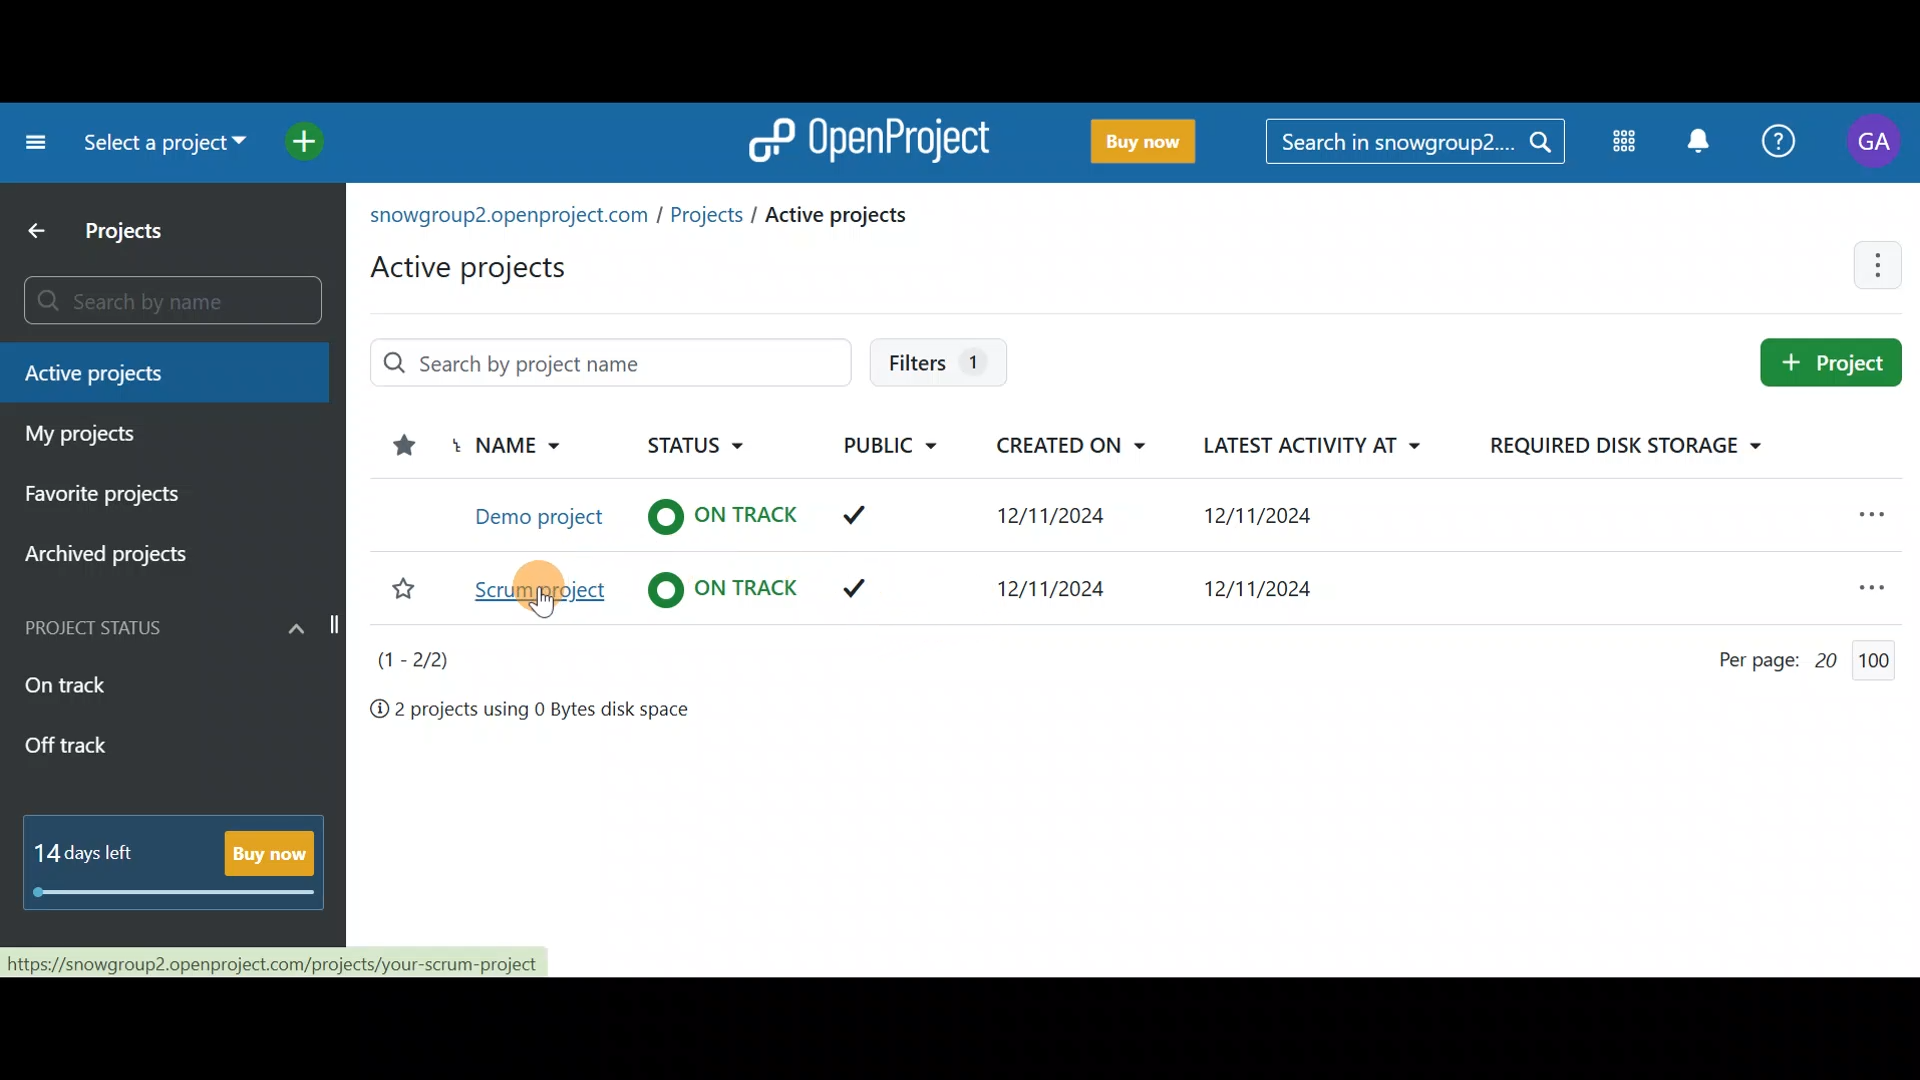 The width and height of the screenshot is (1920, 1080). Describe the element at coordinates (427, 660) in the screenshot. I see `Page number` at that location.